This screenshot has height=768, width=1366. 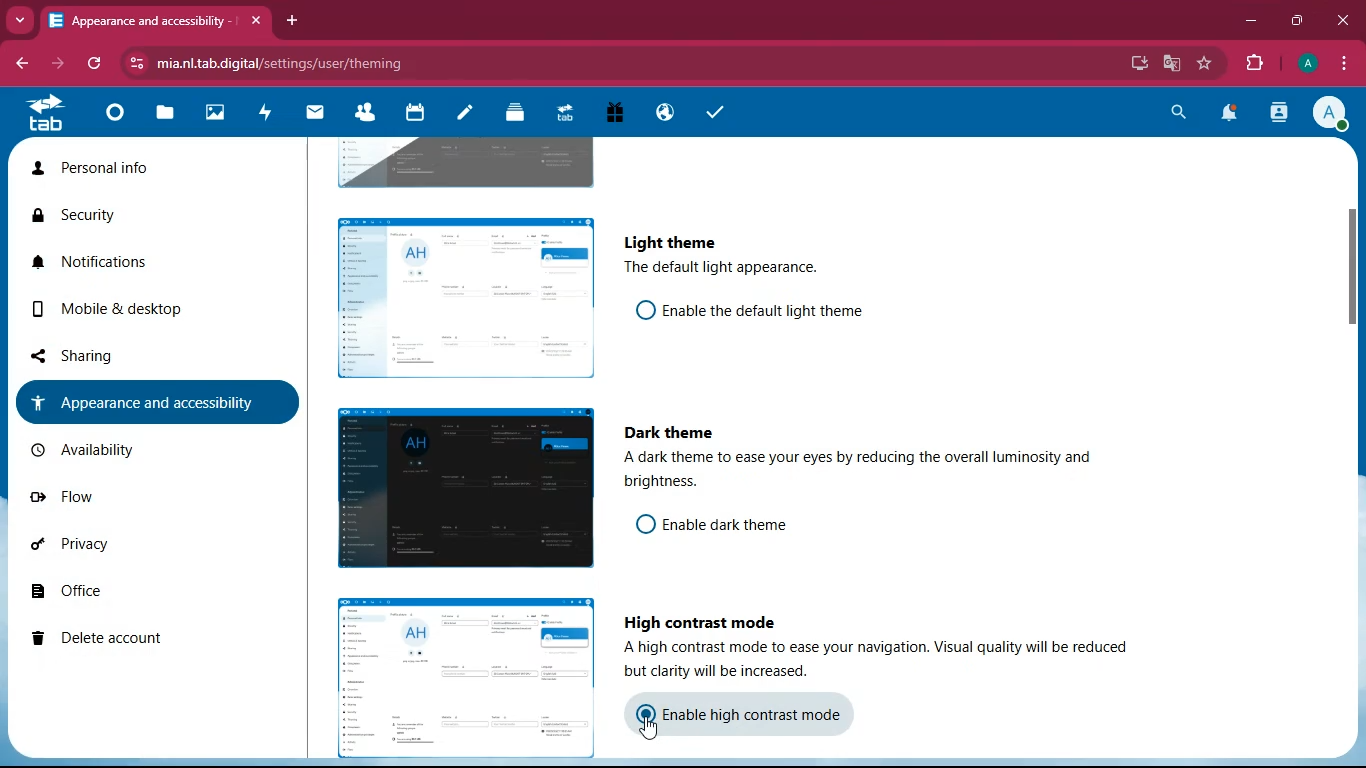 What do you see at coordinates (457, 673) in the screenshot?
I see `image` at bounding box center [457, 673].